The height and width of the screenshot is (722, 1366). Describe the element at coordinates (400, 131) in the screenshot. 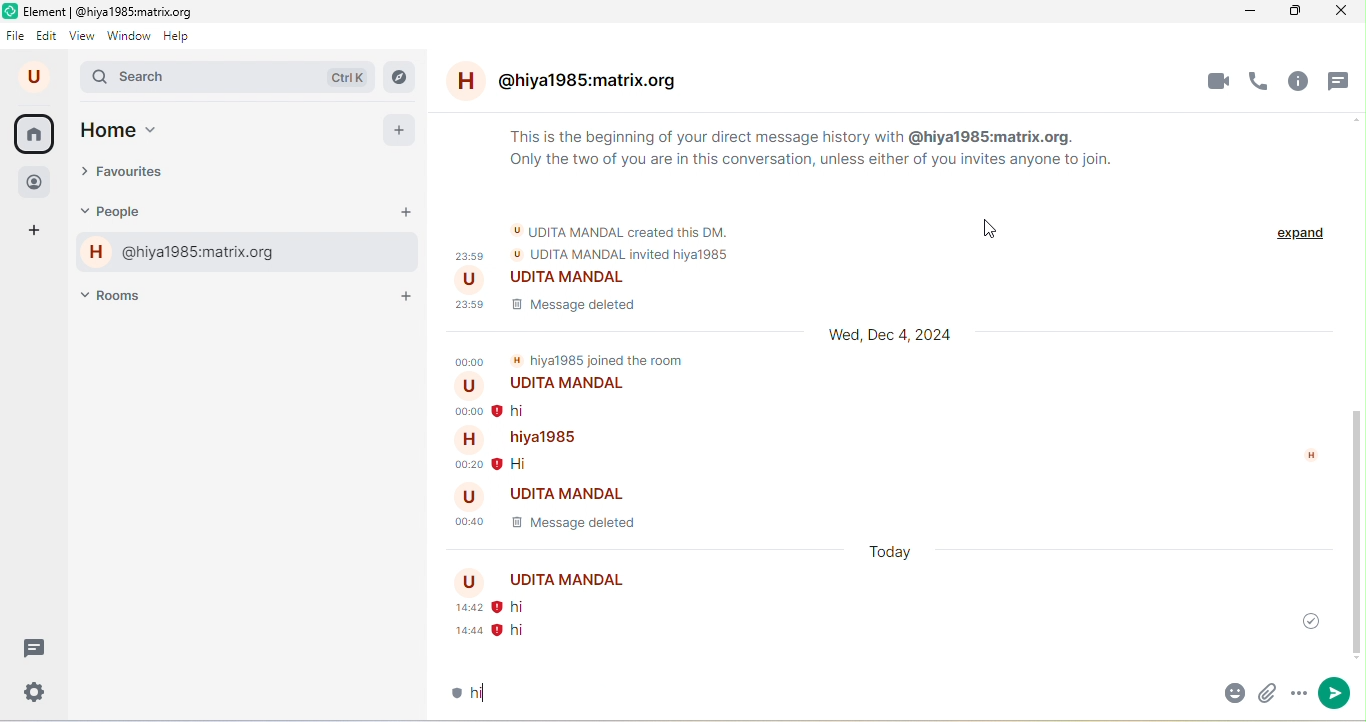

I see `add` at that location.